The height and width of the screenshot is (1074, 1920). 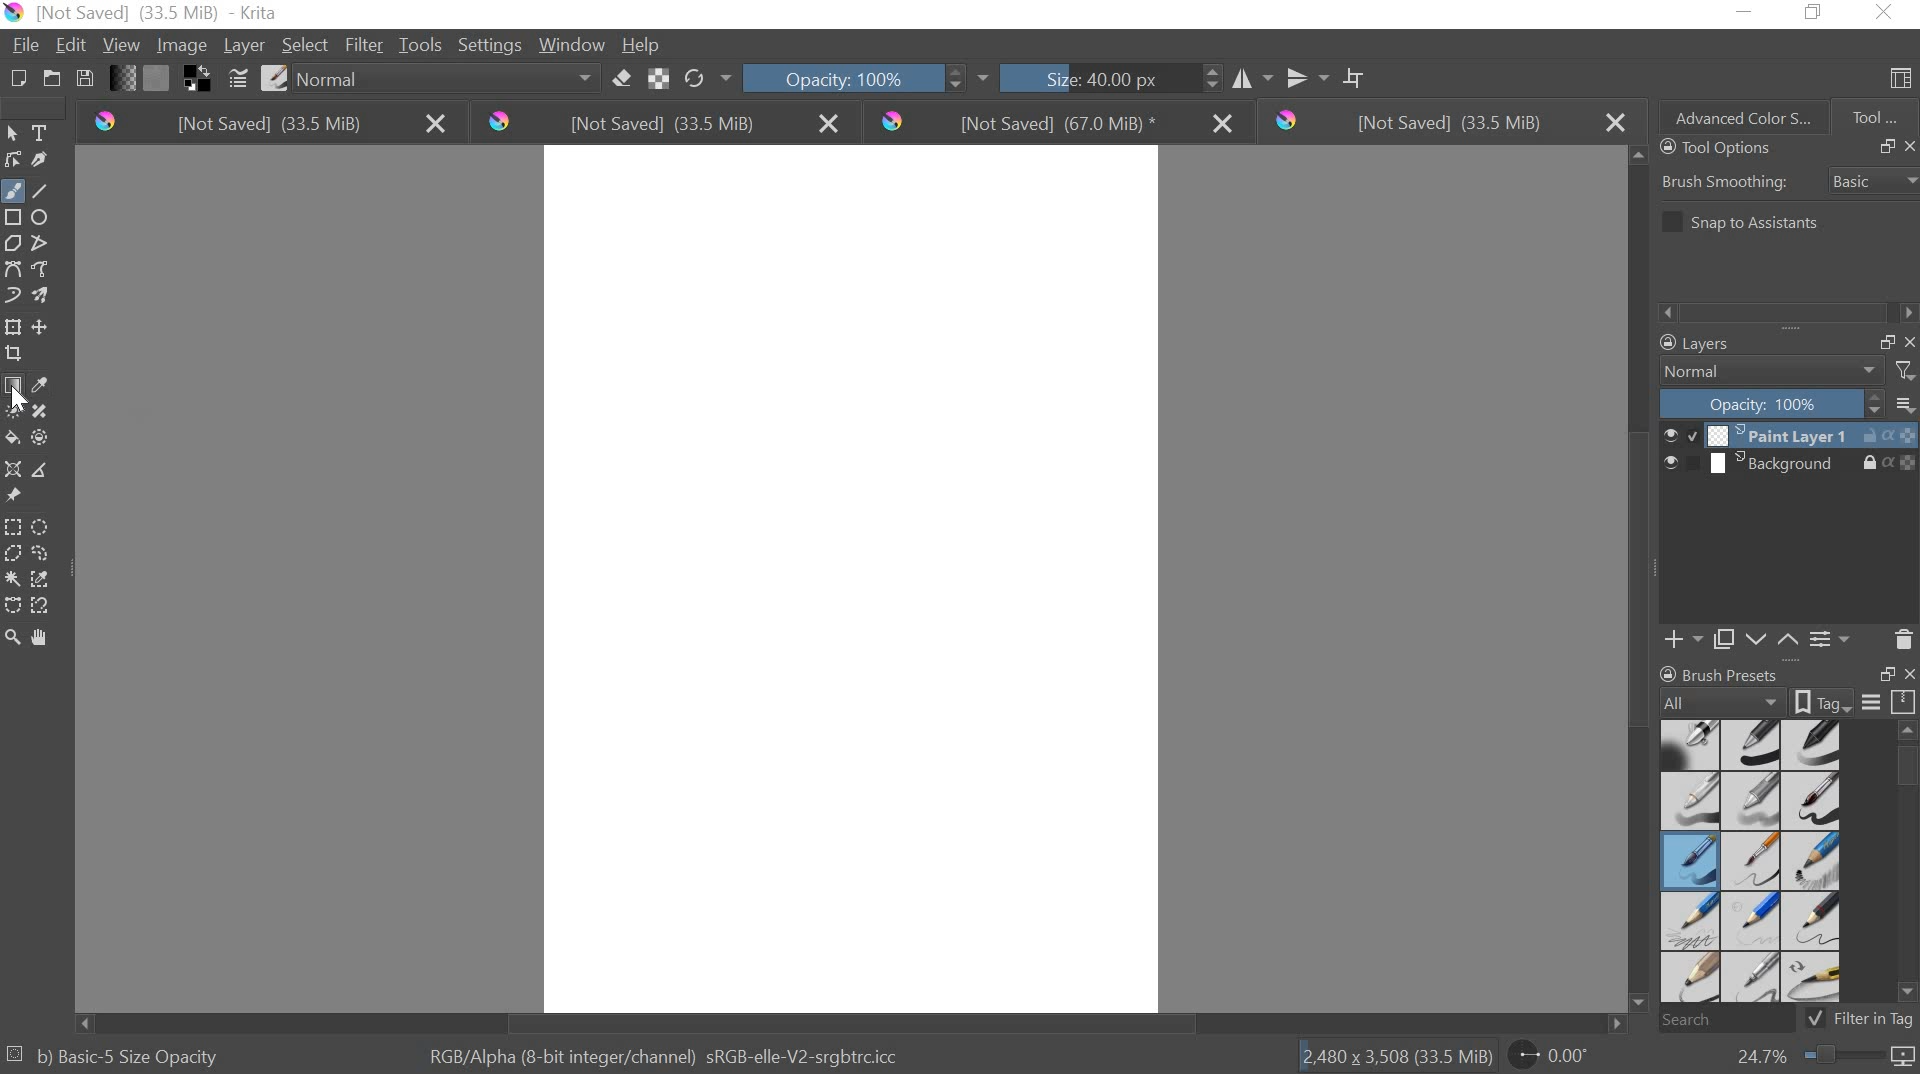 I want to click on RGB/alpha (8 bit integer/channel) srgb elle v2 srgbttrc.icc, so click(x=666, y=1051).